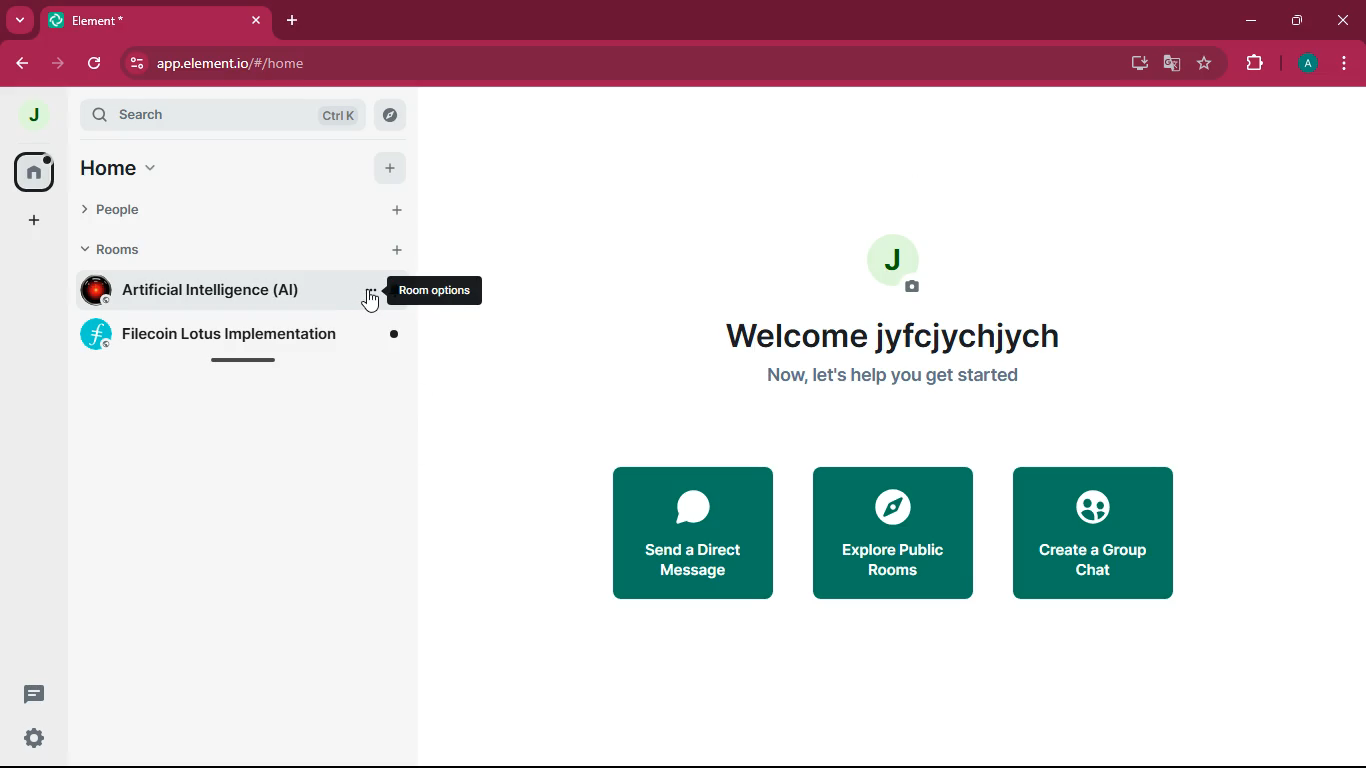 The width and height of the screenshot is (1366, 768). Describe the element at coordinates (296, 22) in the screenshot. I see `add tab` at that location.